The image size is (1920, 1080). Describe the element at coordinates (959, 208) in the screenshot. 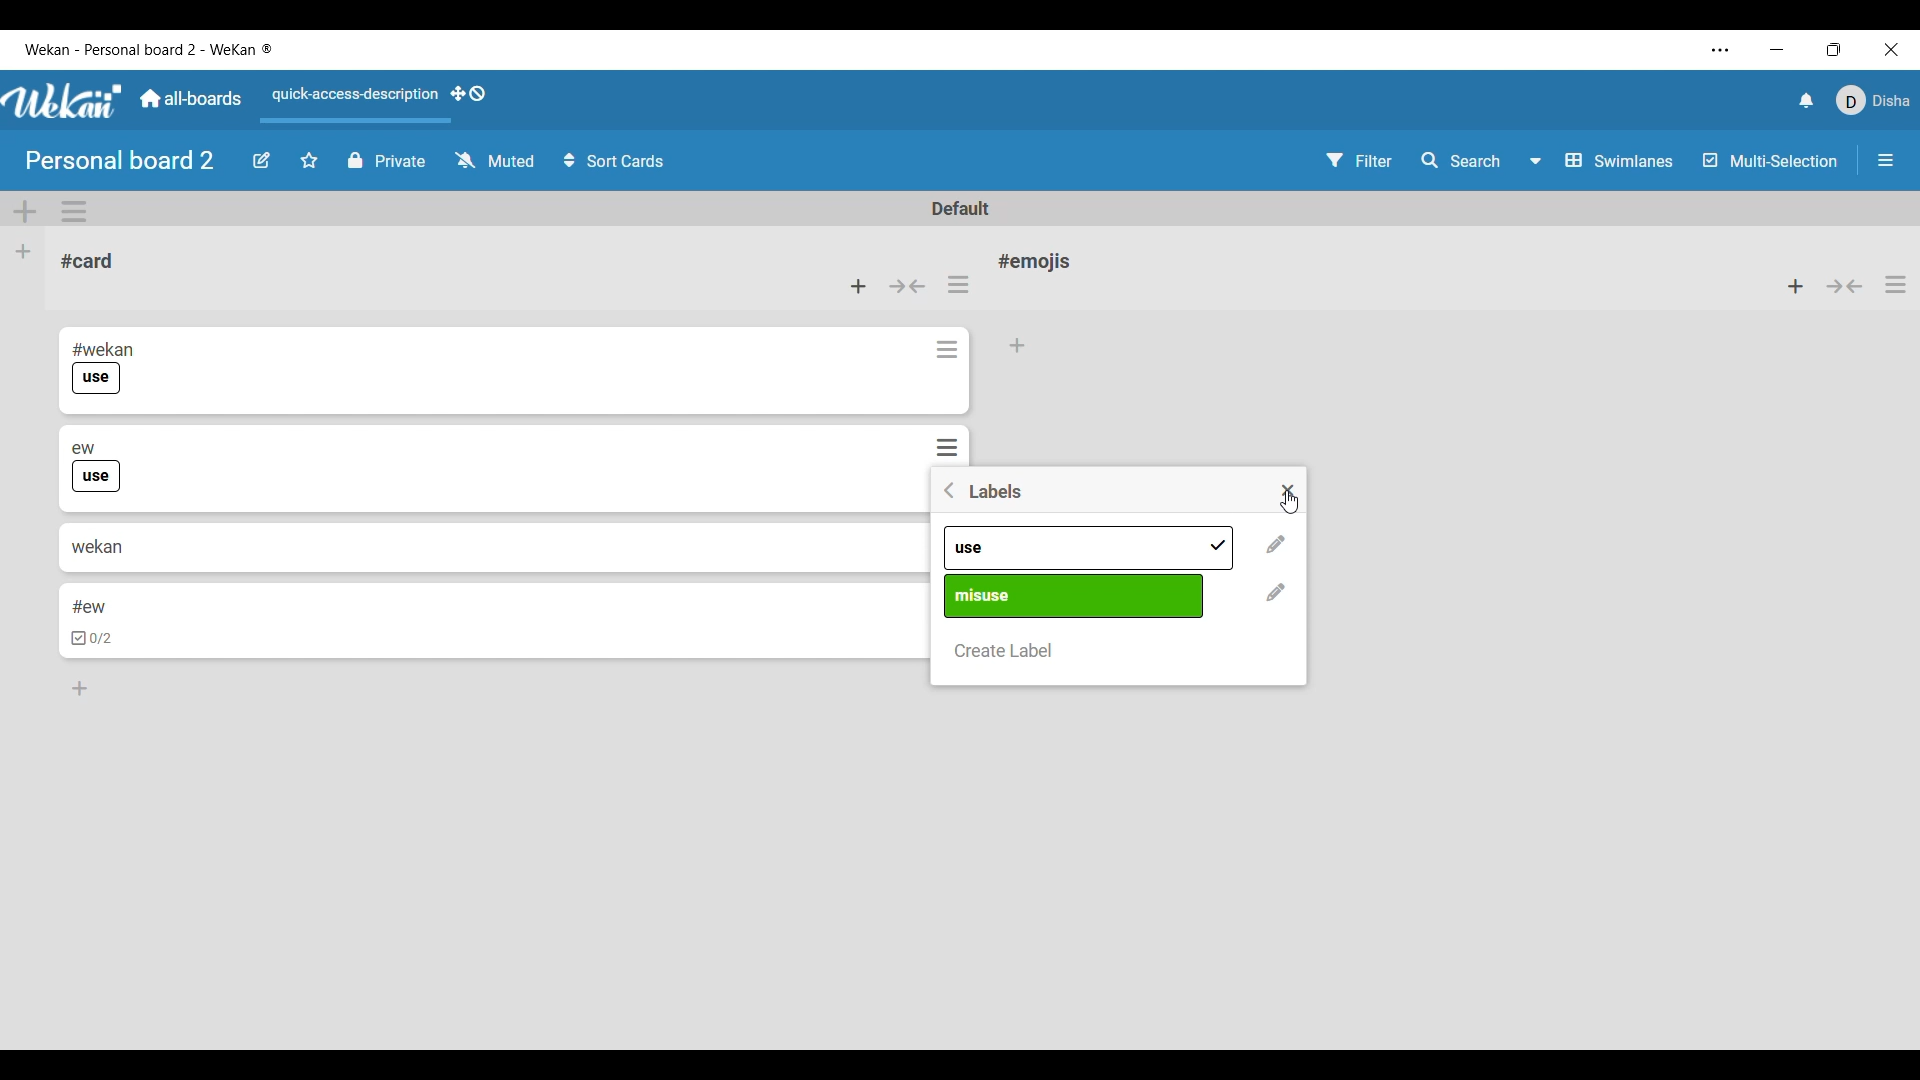

I see `Default` at that location.